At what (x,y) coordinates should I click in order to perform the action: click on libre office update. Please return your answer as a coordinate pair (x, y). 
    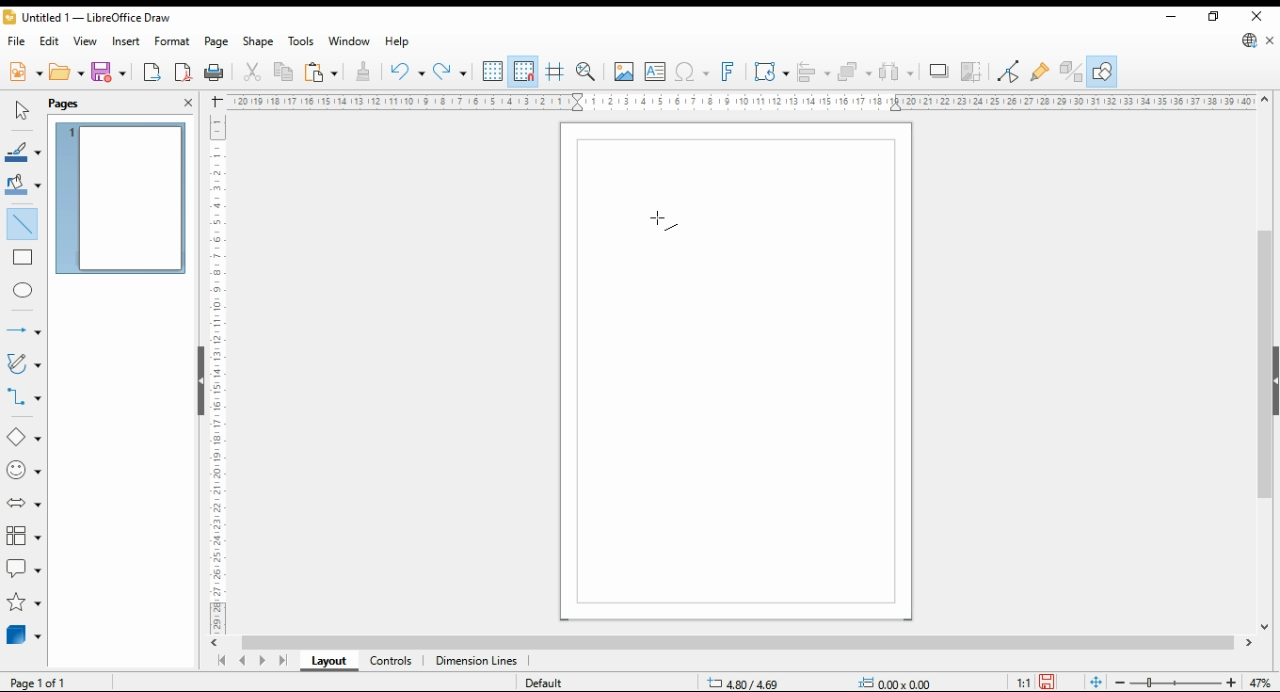
    Looking at the image, I should click on (1250, 42).